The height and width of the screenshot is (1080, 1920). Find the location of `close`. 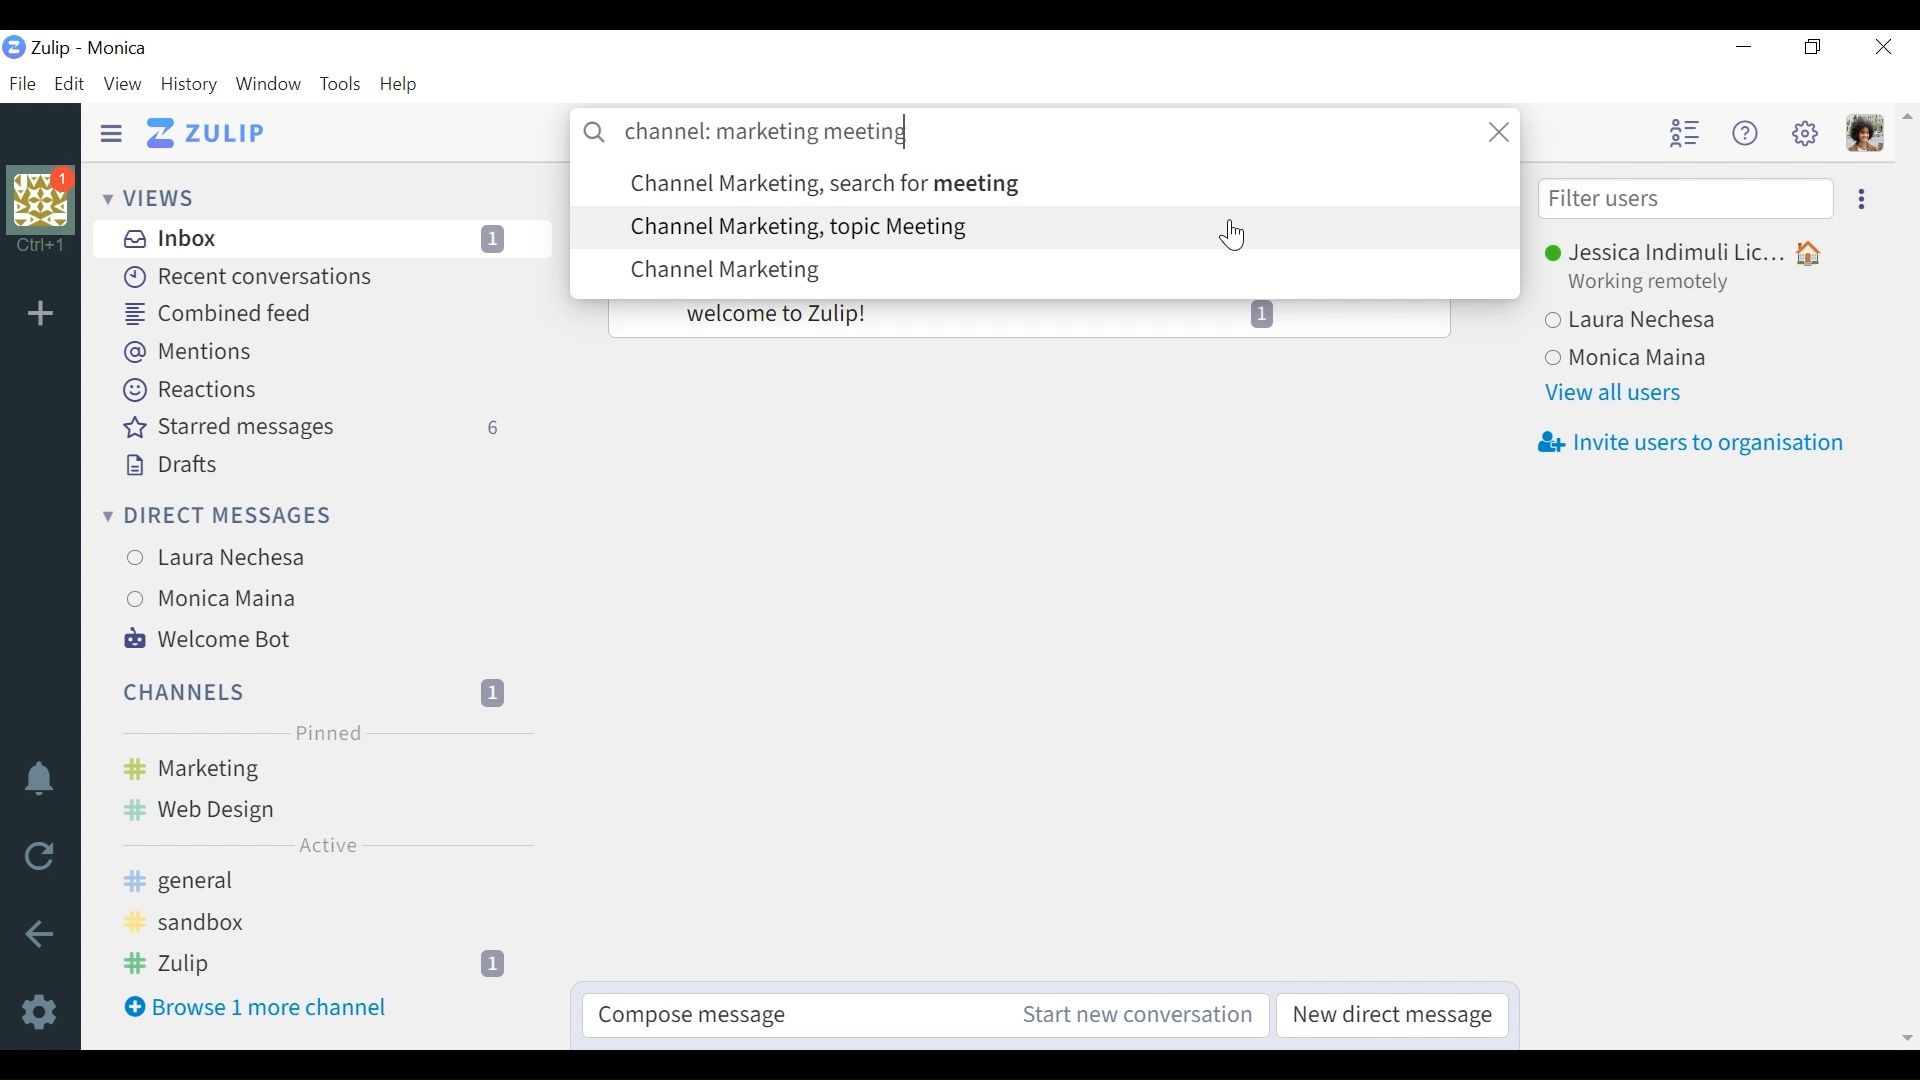

close is located at coordinates (1502, 133).